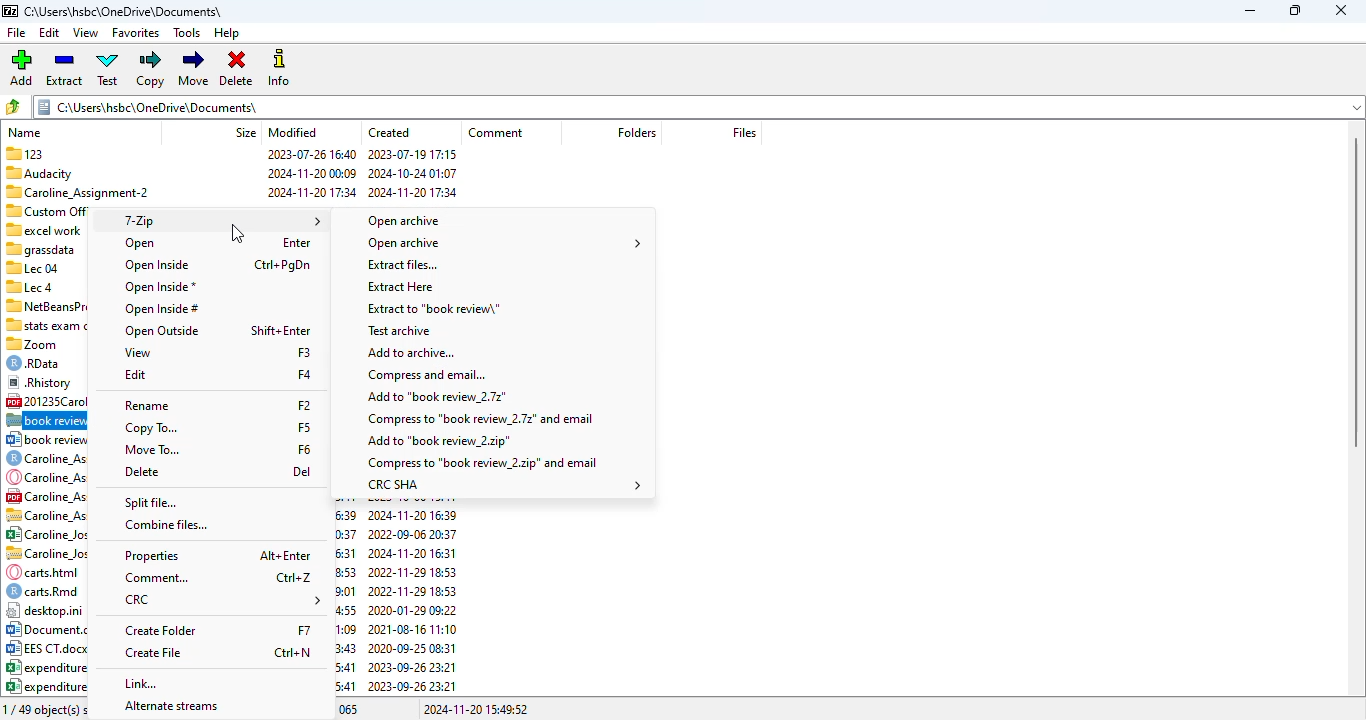 This screenshot has height=720, width=1366. I want to click on 7-Zip, so click(219, 220).